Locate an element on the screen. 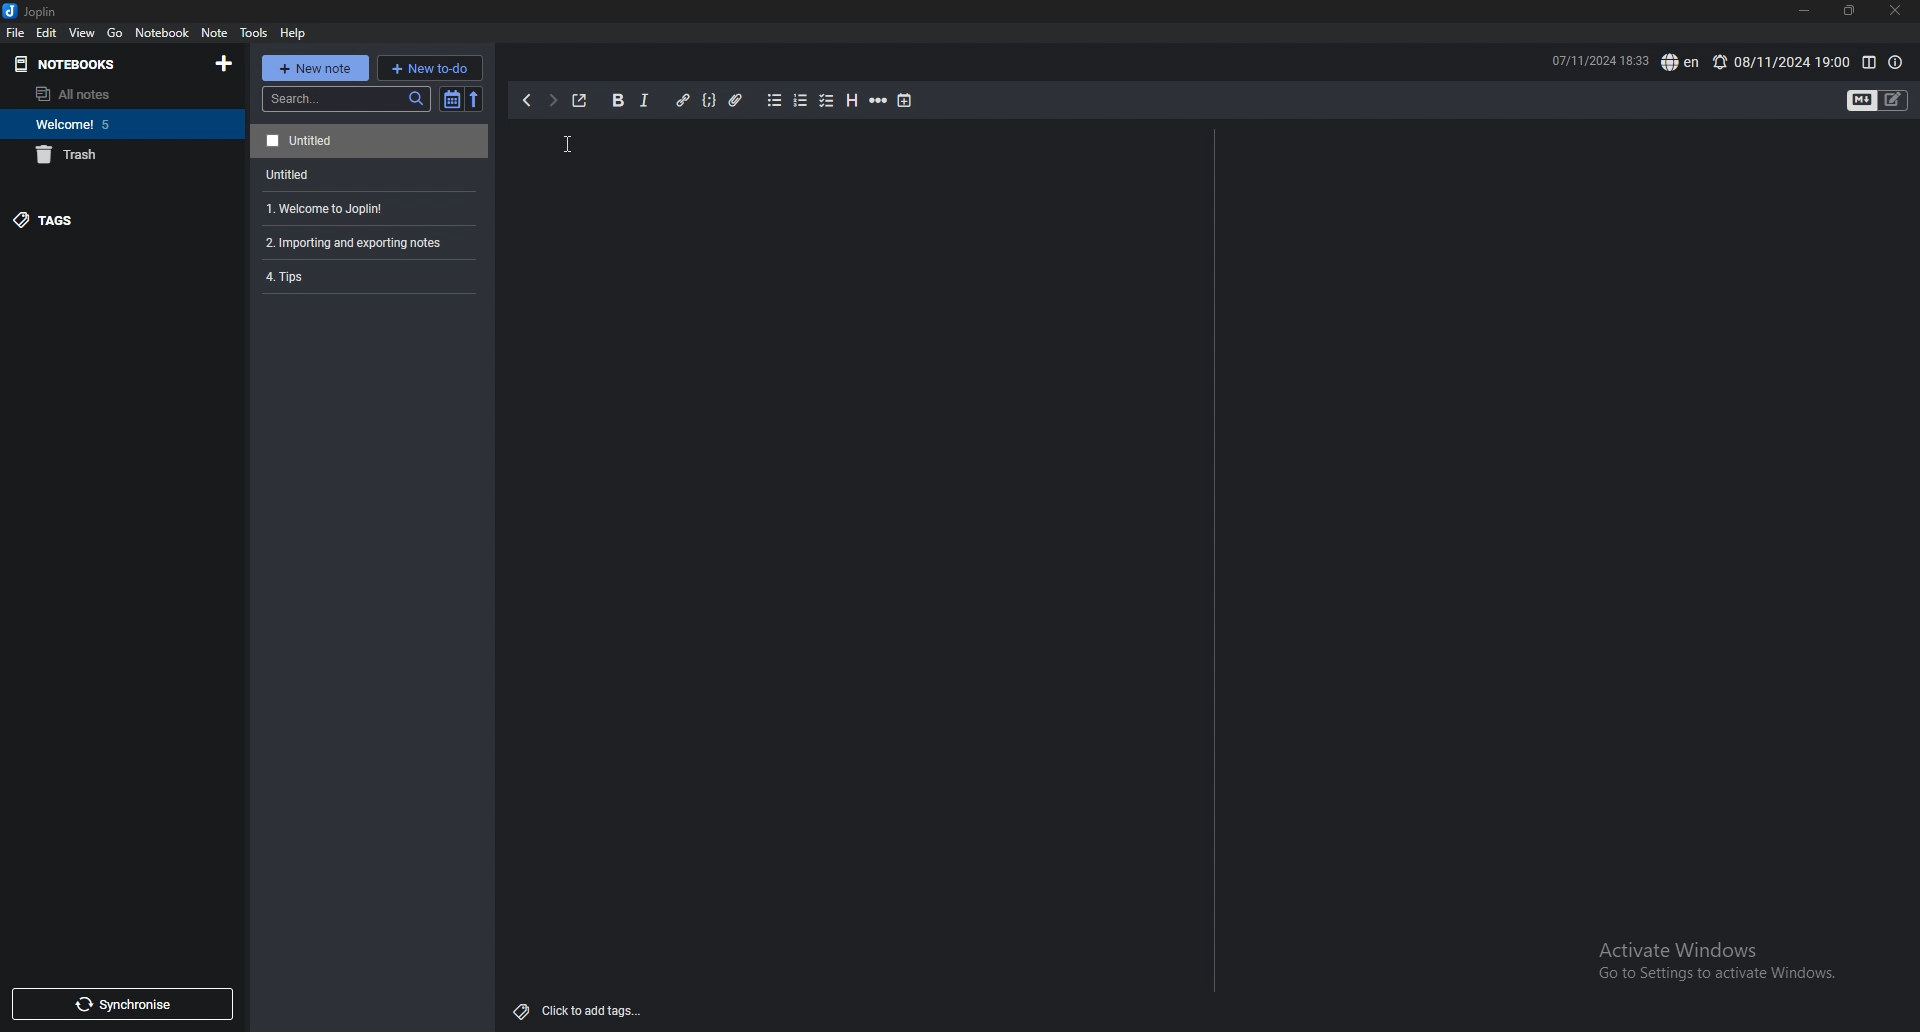 The height and width of the screenshot is (1032, 1920). go is located at coordinates (116, 34).